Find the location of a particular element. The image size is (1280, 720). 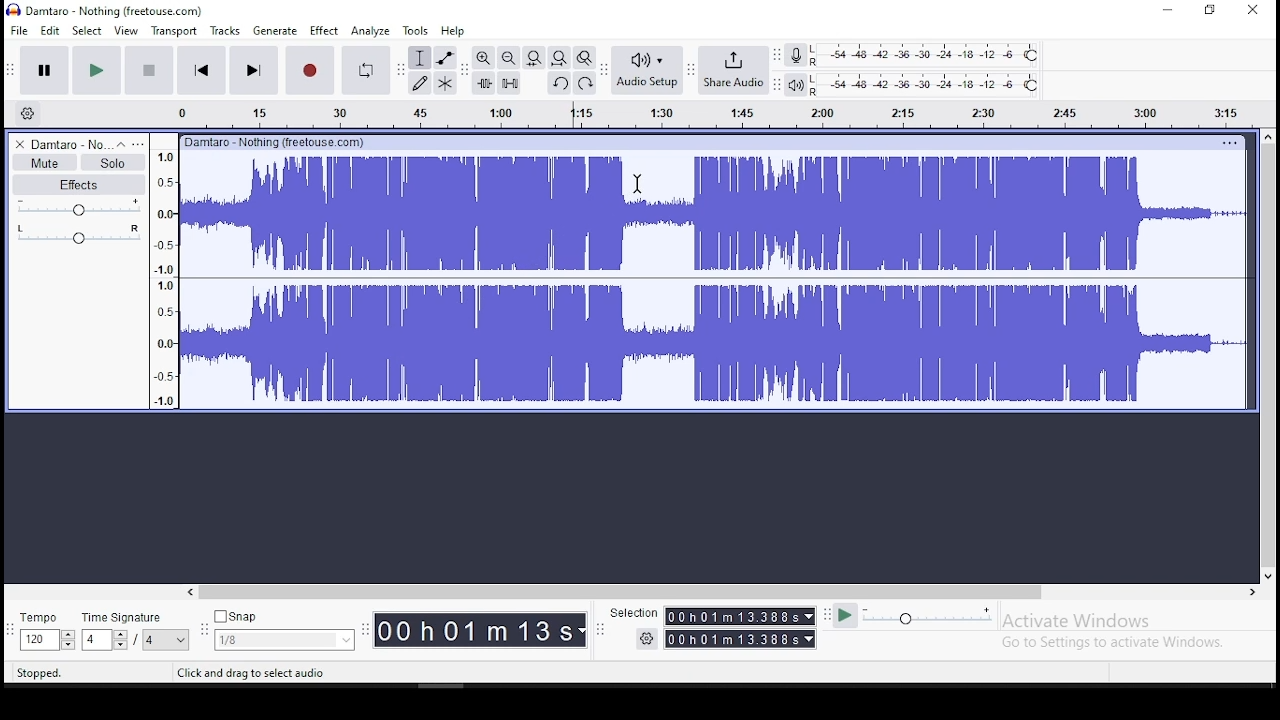

audio track is located at coordinates (714, 281).